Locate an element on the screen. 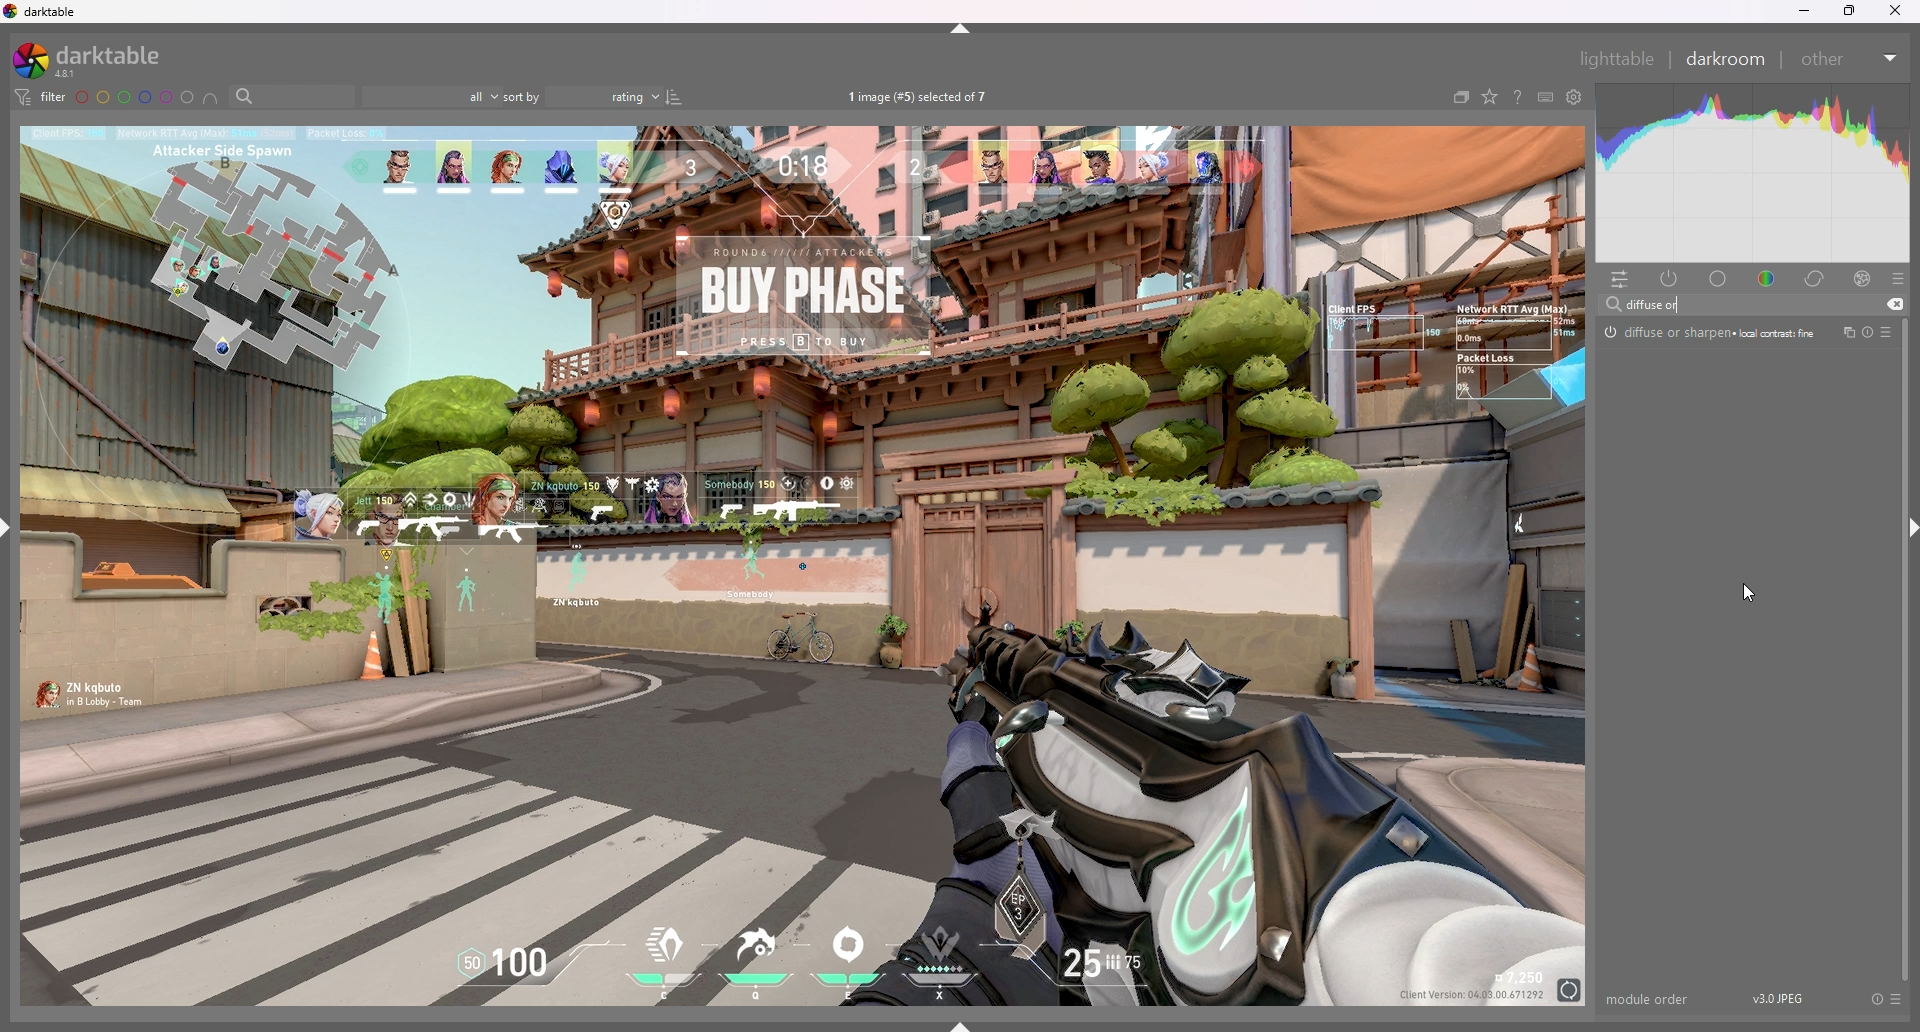  darktable is located at coordinates (44, 12).